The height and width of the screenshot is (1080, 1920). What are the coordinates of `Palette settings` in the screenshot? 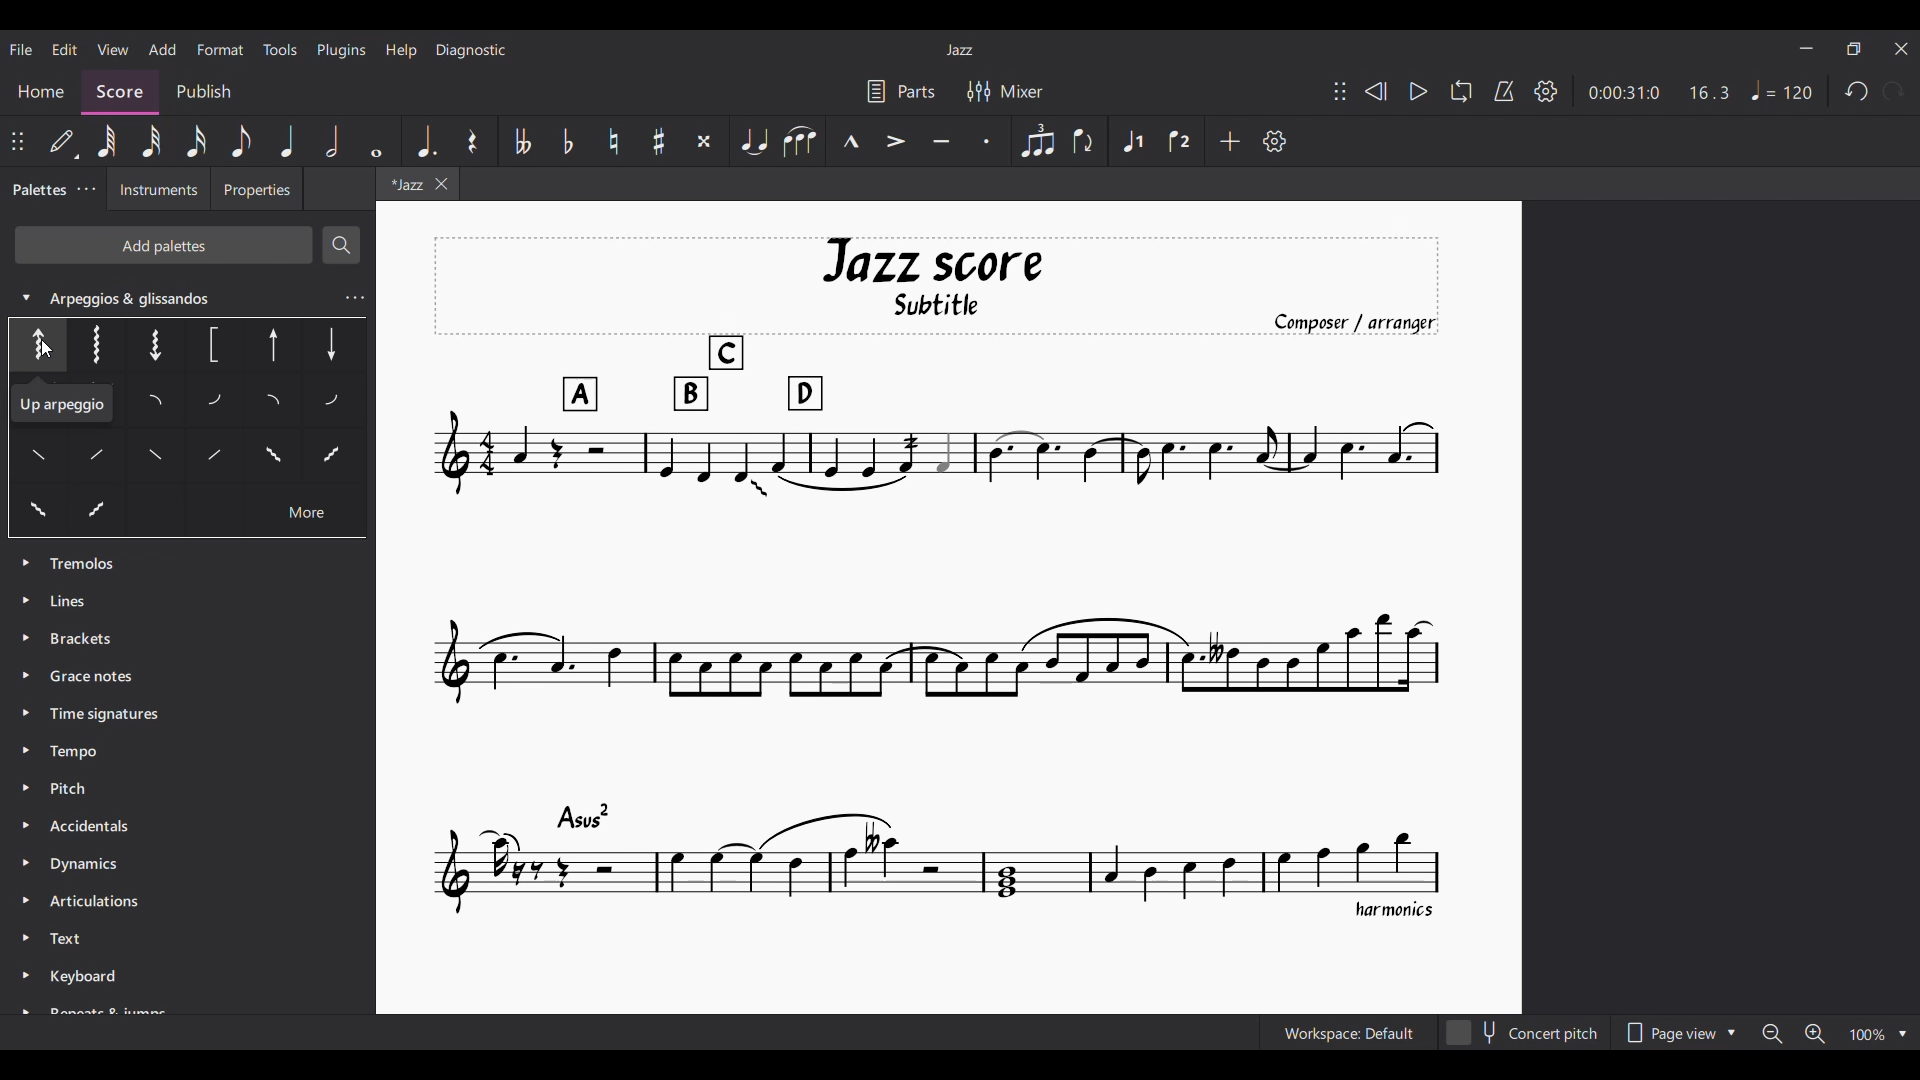 It's located at (86, 189).